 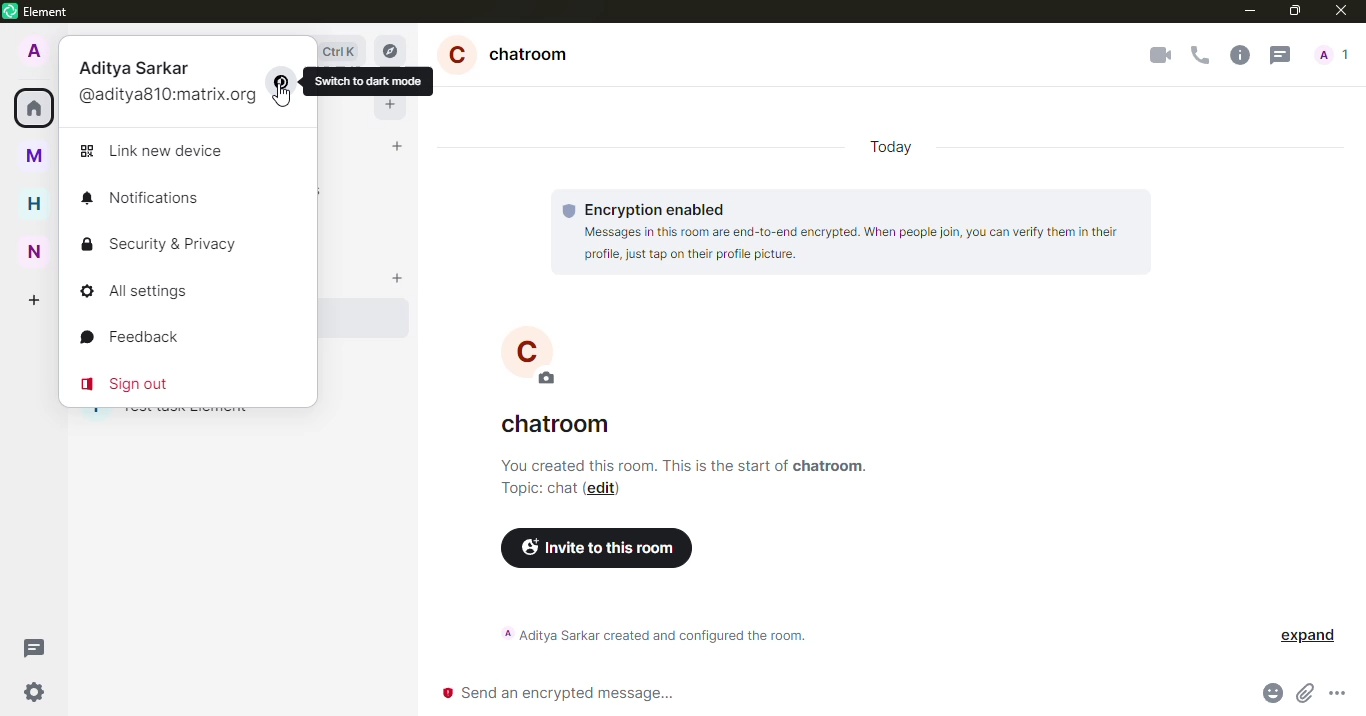 What do you see at coordinates (134, 336) in the screenshot?
I see `feedback` at bounding box center [134, 336].